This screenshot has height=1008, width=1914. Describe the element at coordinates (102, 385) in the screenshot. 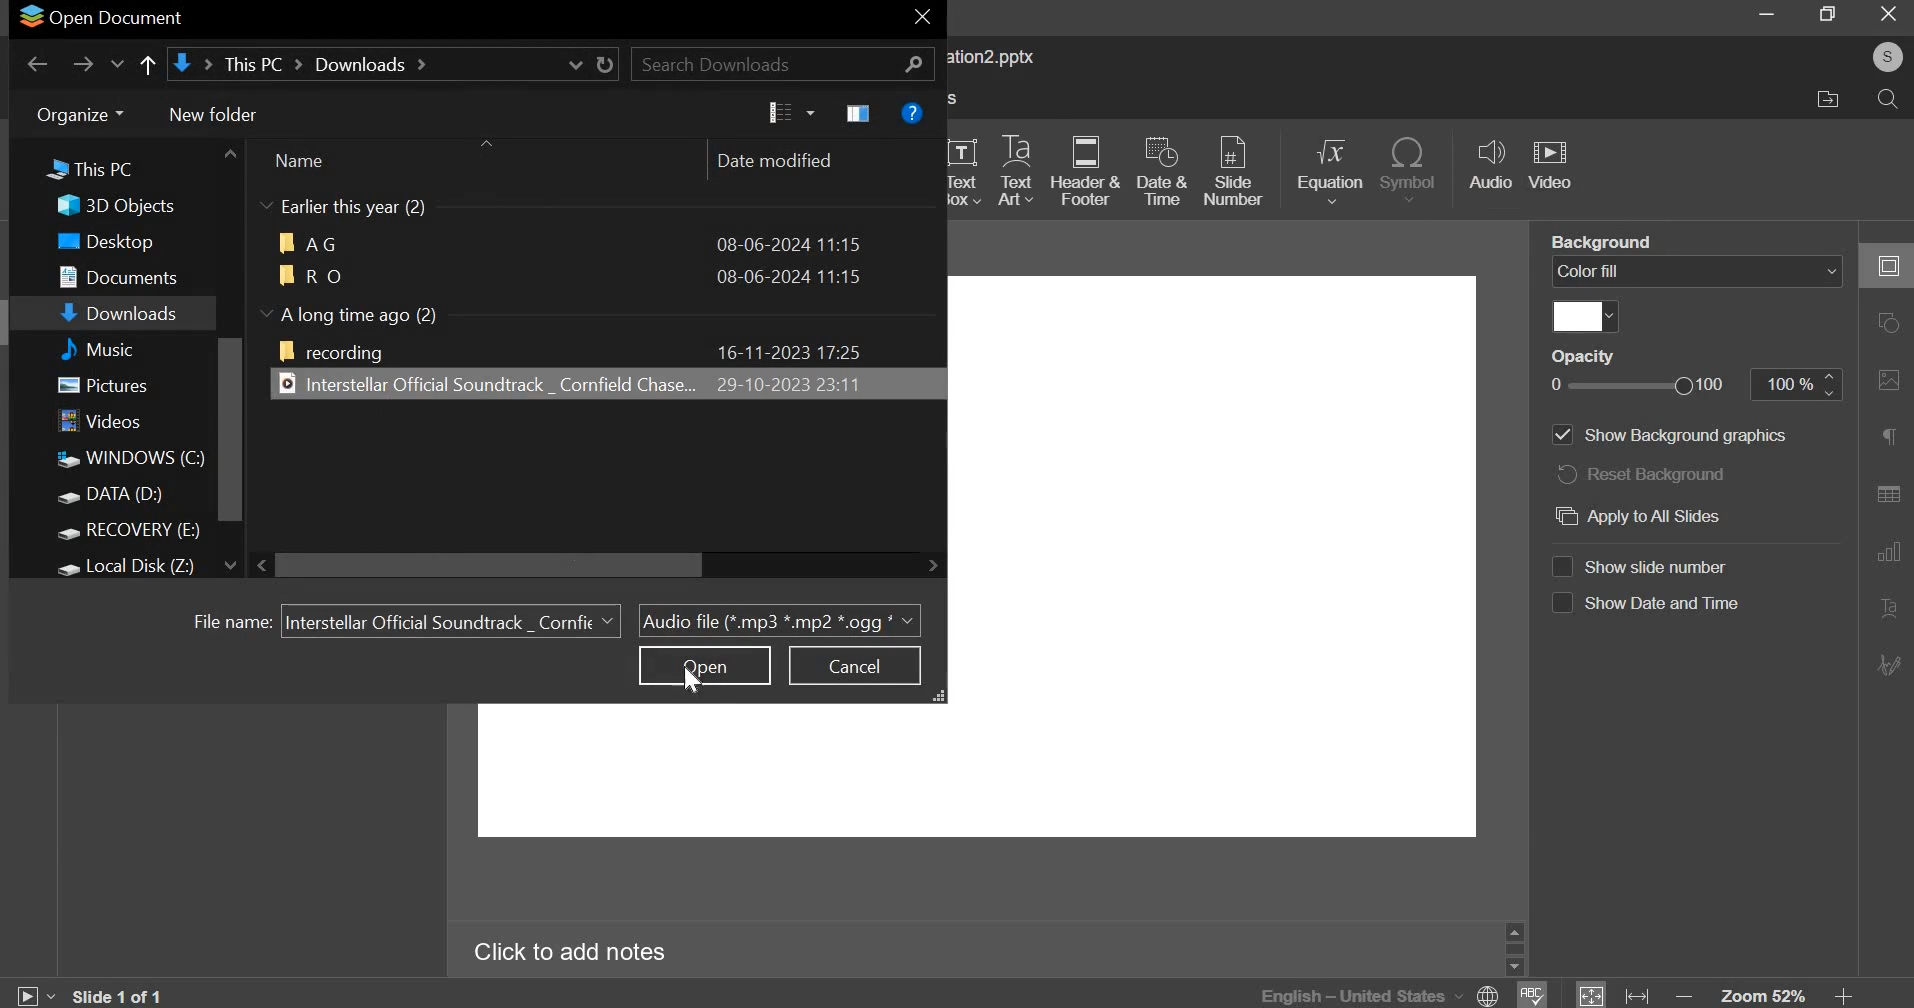

I see `Pictures` at that location.